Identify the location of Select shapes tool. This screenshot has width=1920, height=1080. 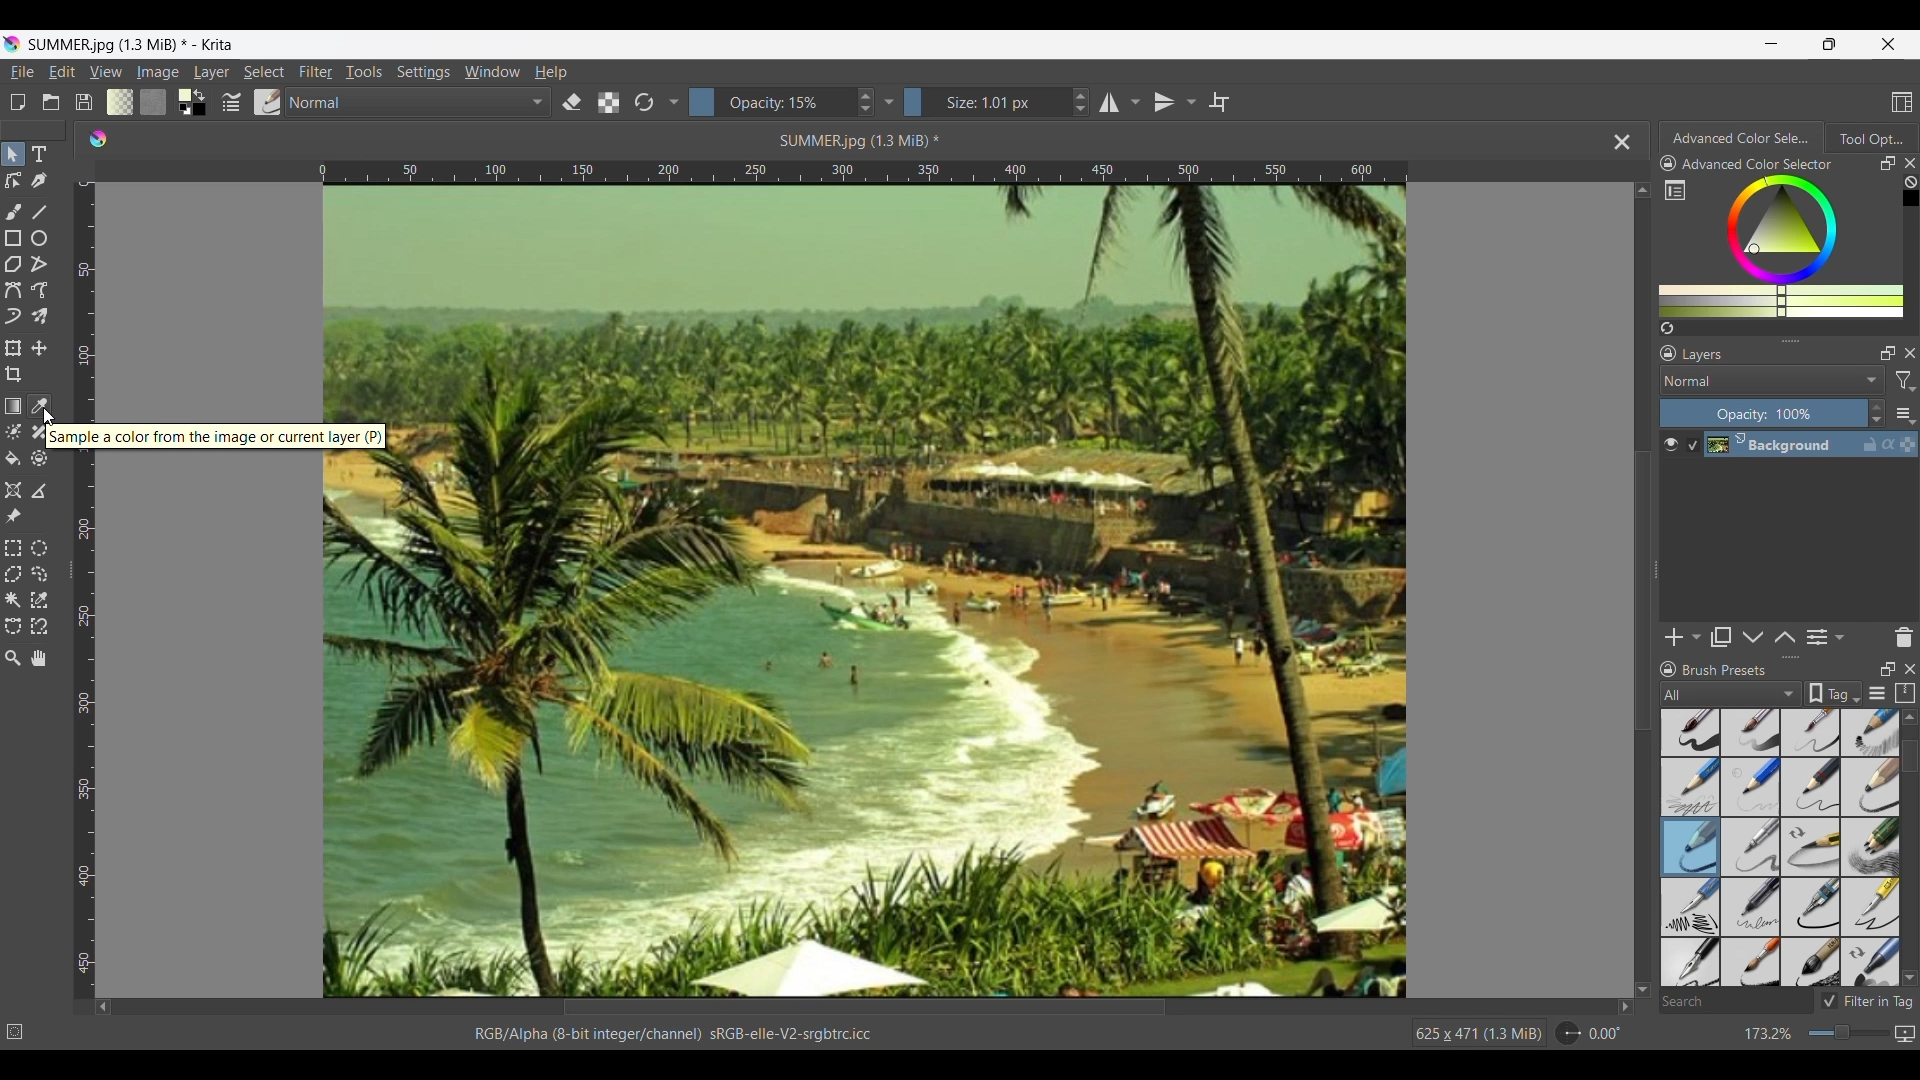
(13, 154).